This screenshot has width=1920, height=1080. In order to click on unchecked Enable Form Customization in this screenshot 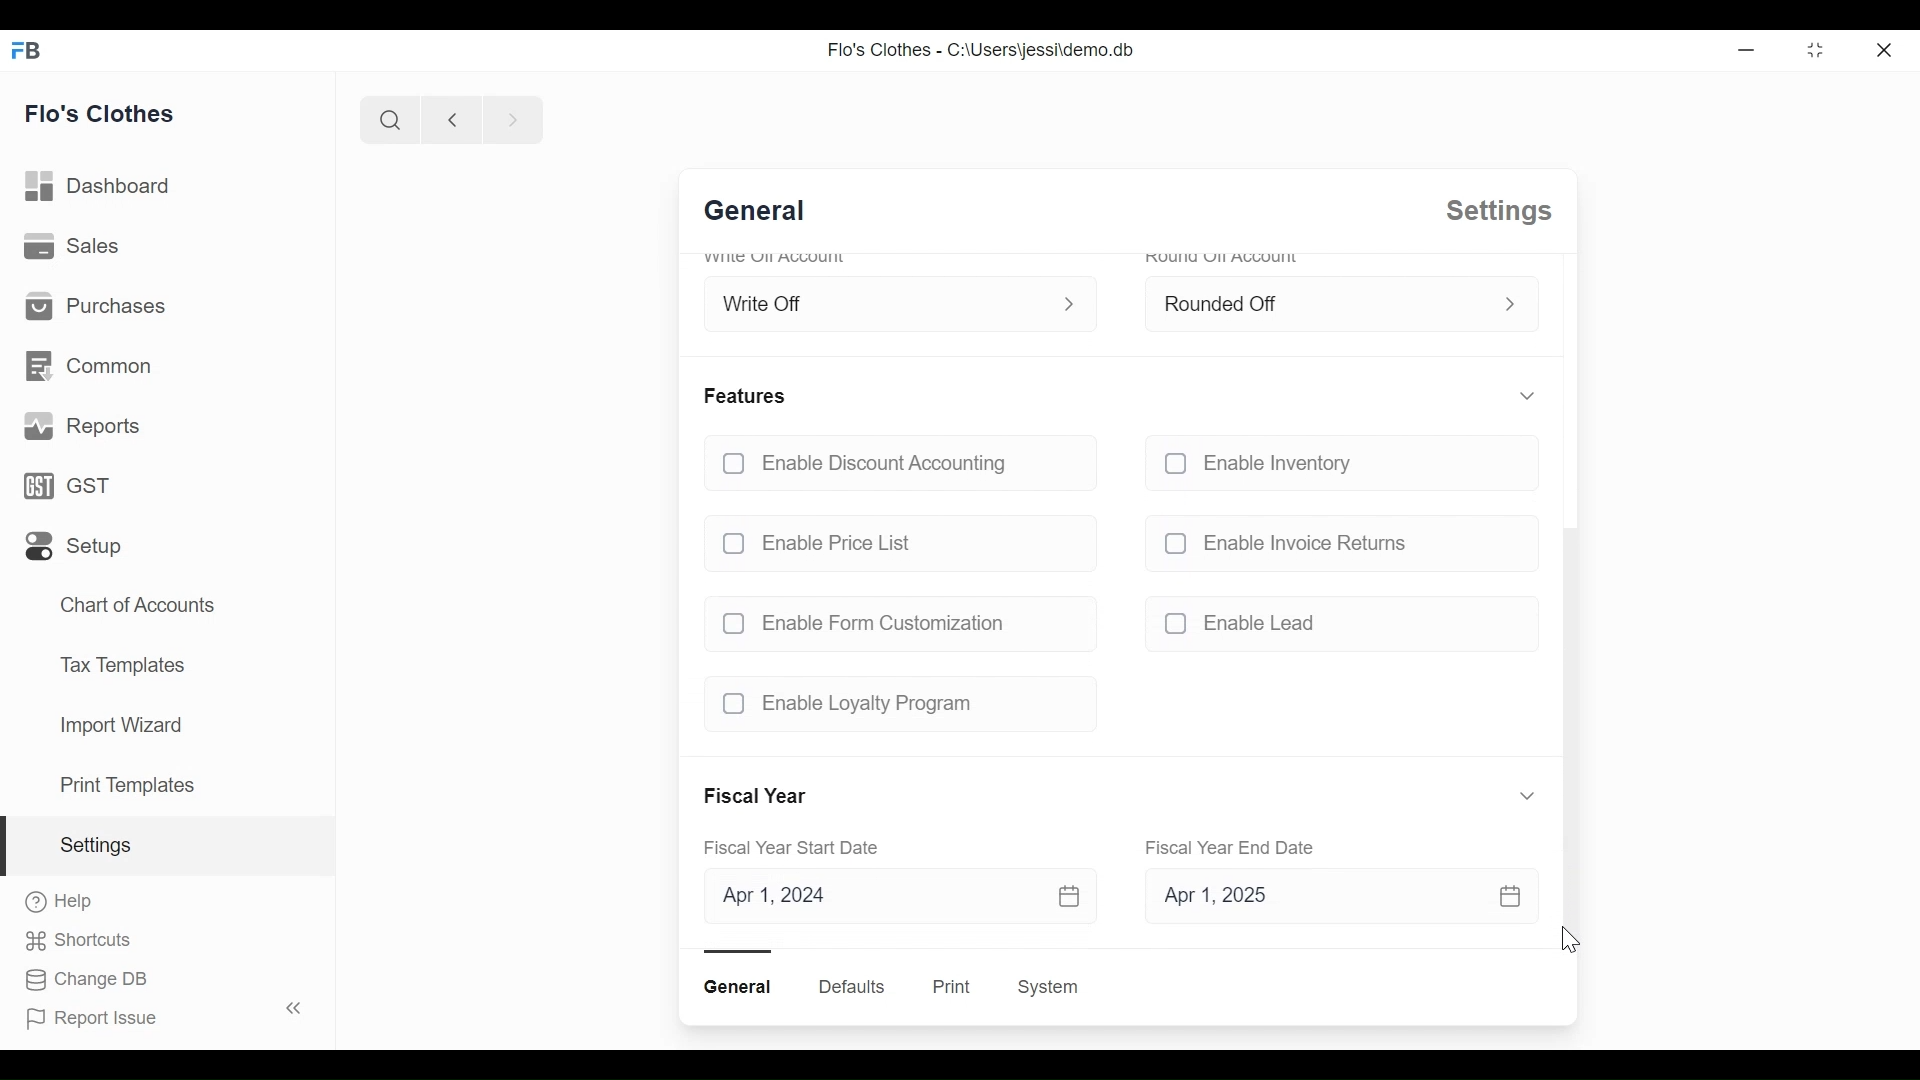, I will do `click(892, 623)`.